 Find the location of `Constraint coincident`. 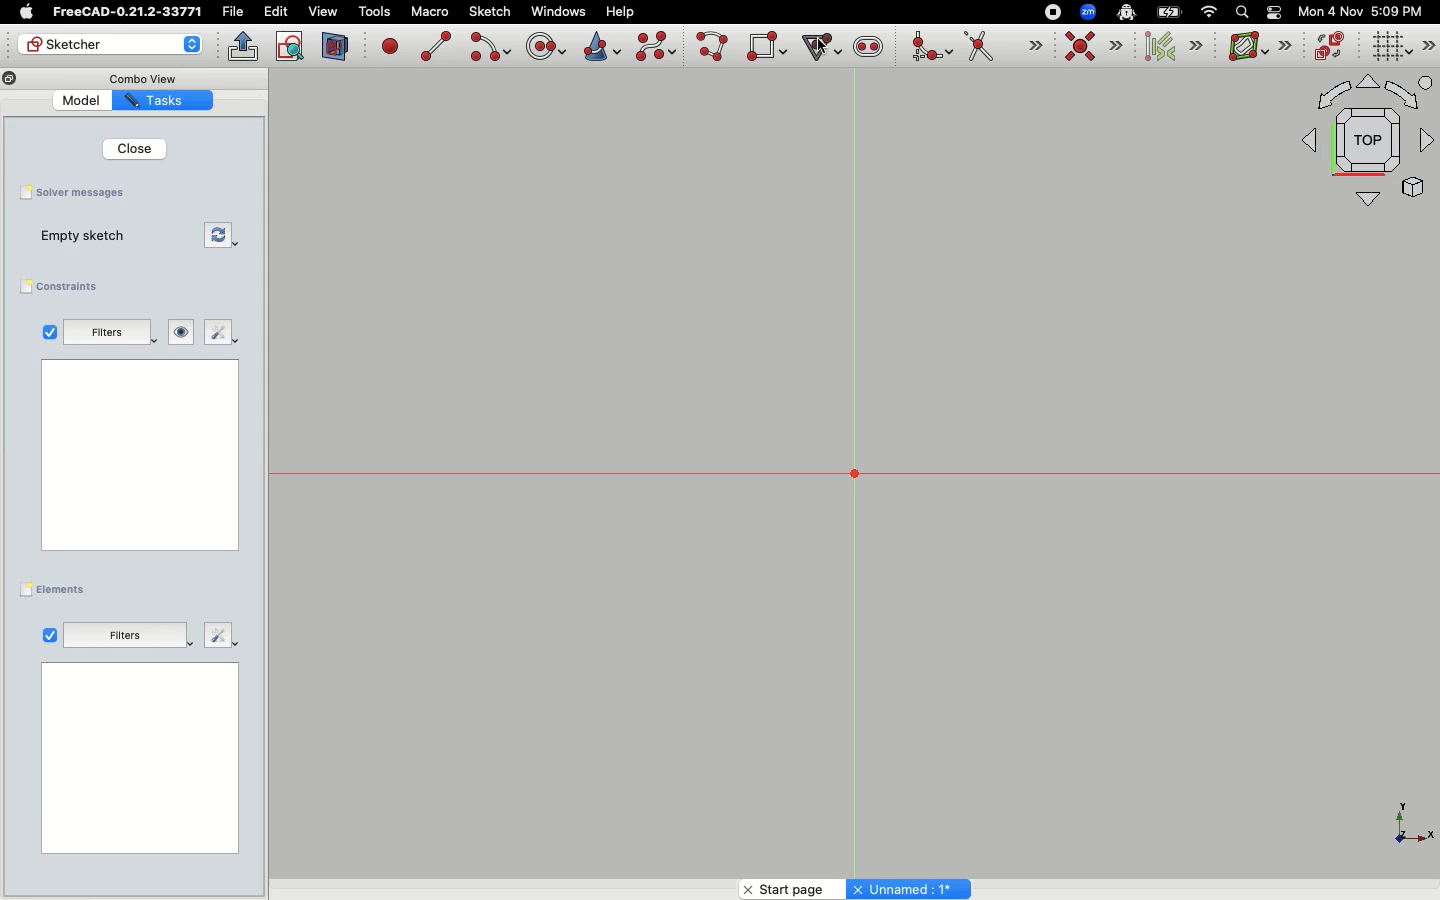

Constraint coincident is located at coordinates (1094, 47).